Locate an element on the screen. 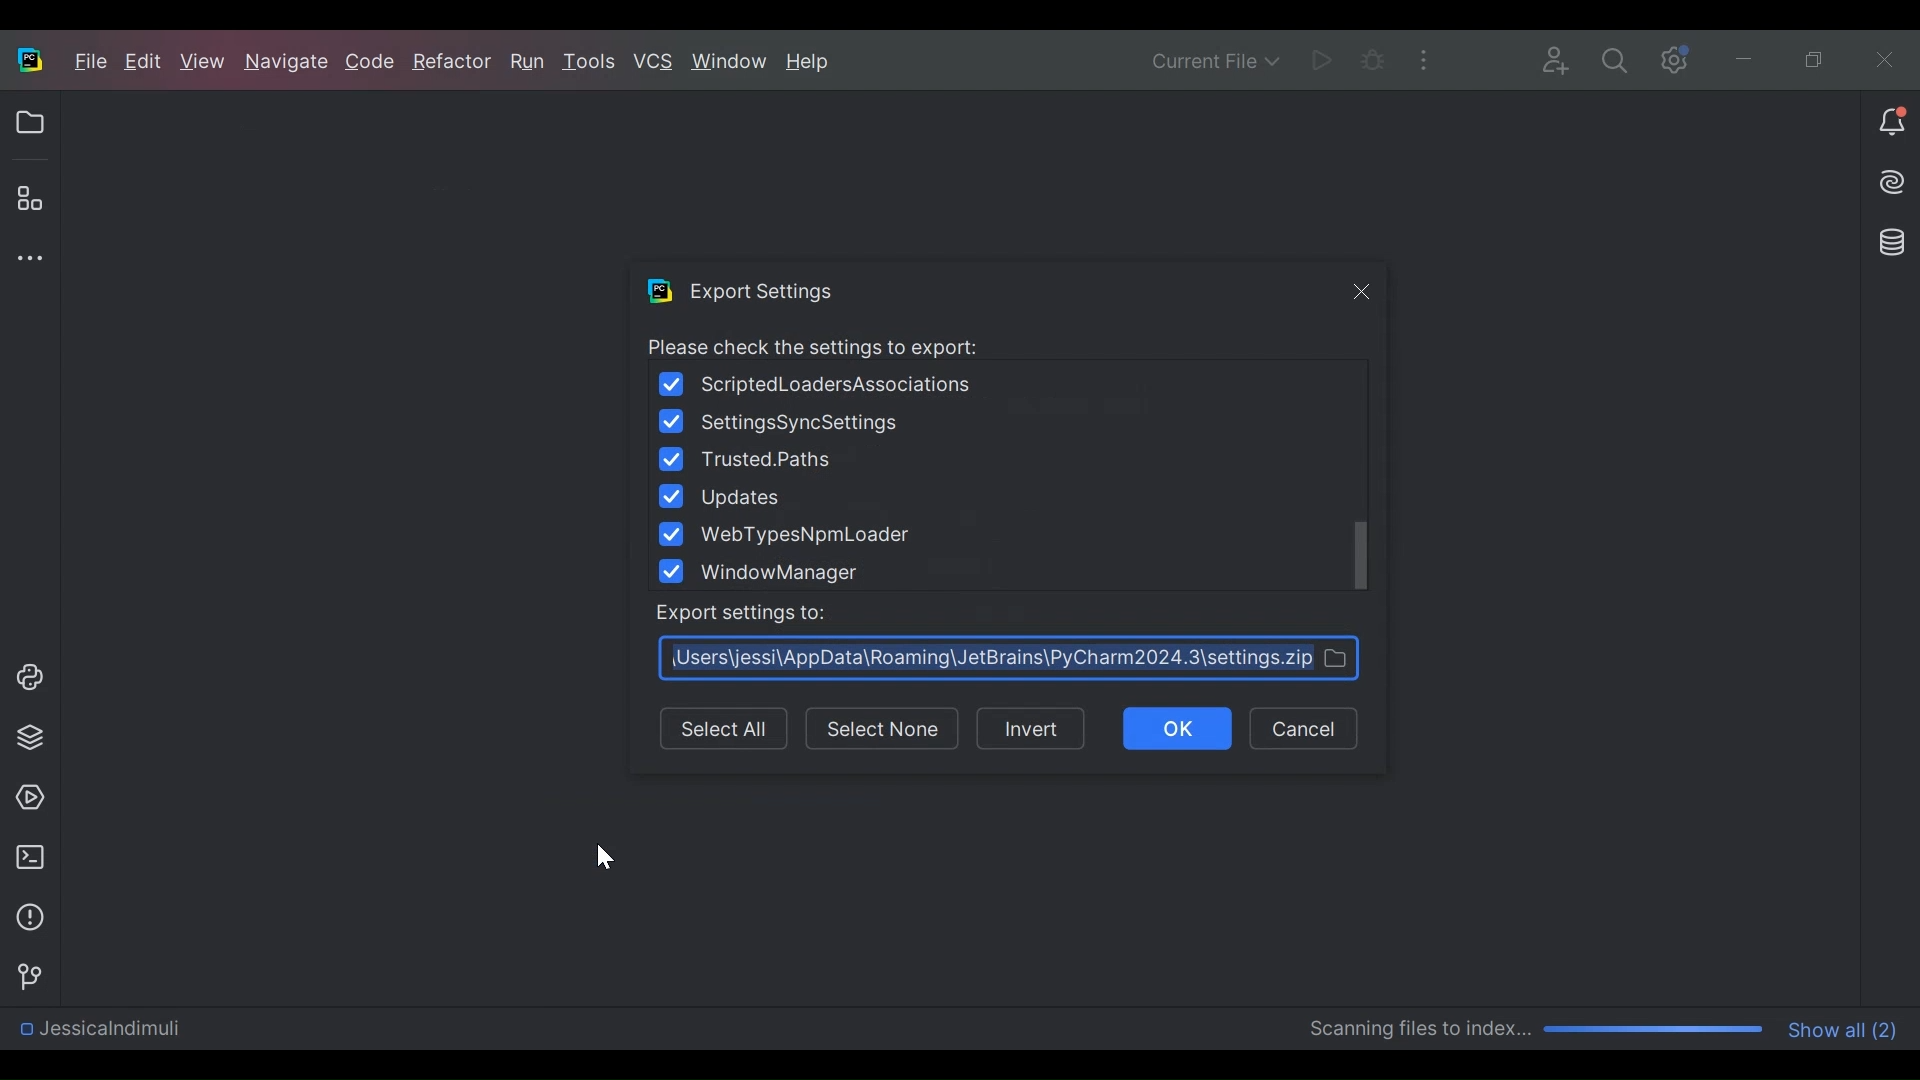 This screenshot has width=1920, height=1080. PyCharm is located at coordinates (29, 59).